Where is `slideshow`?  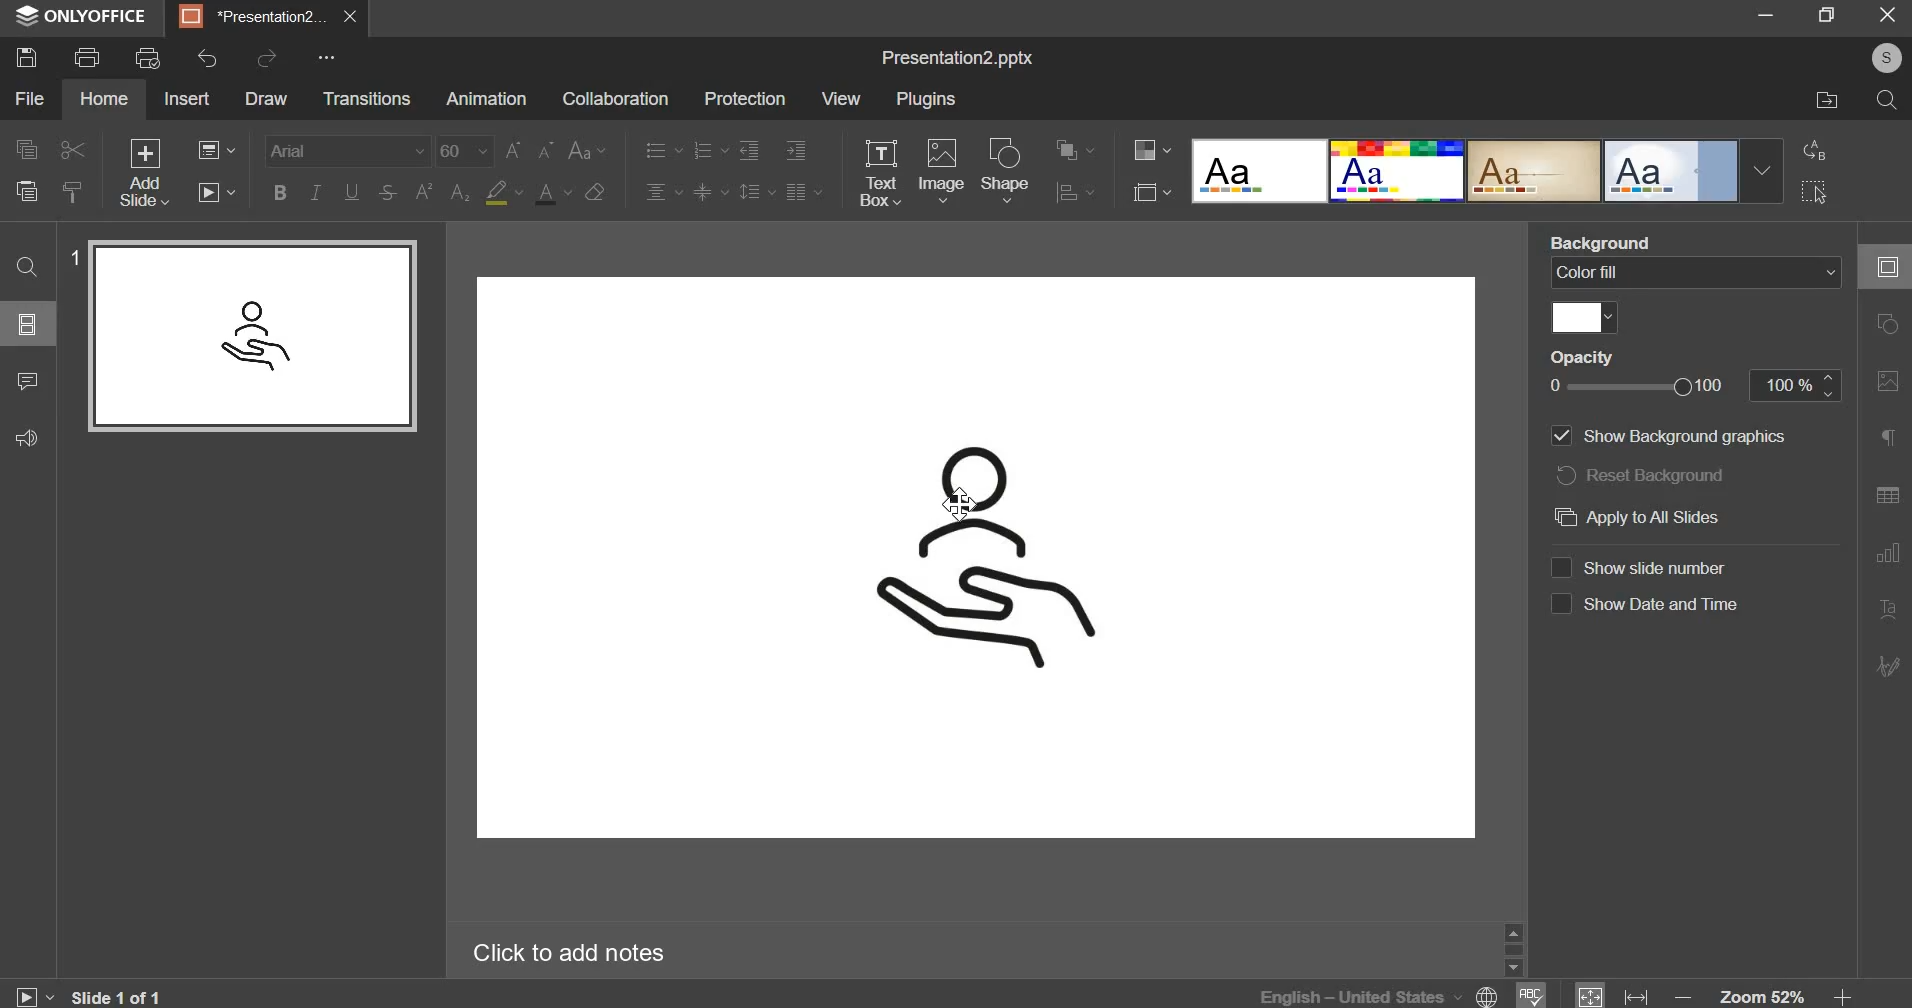
slideshow is located at coordinates (214, 192).